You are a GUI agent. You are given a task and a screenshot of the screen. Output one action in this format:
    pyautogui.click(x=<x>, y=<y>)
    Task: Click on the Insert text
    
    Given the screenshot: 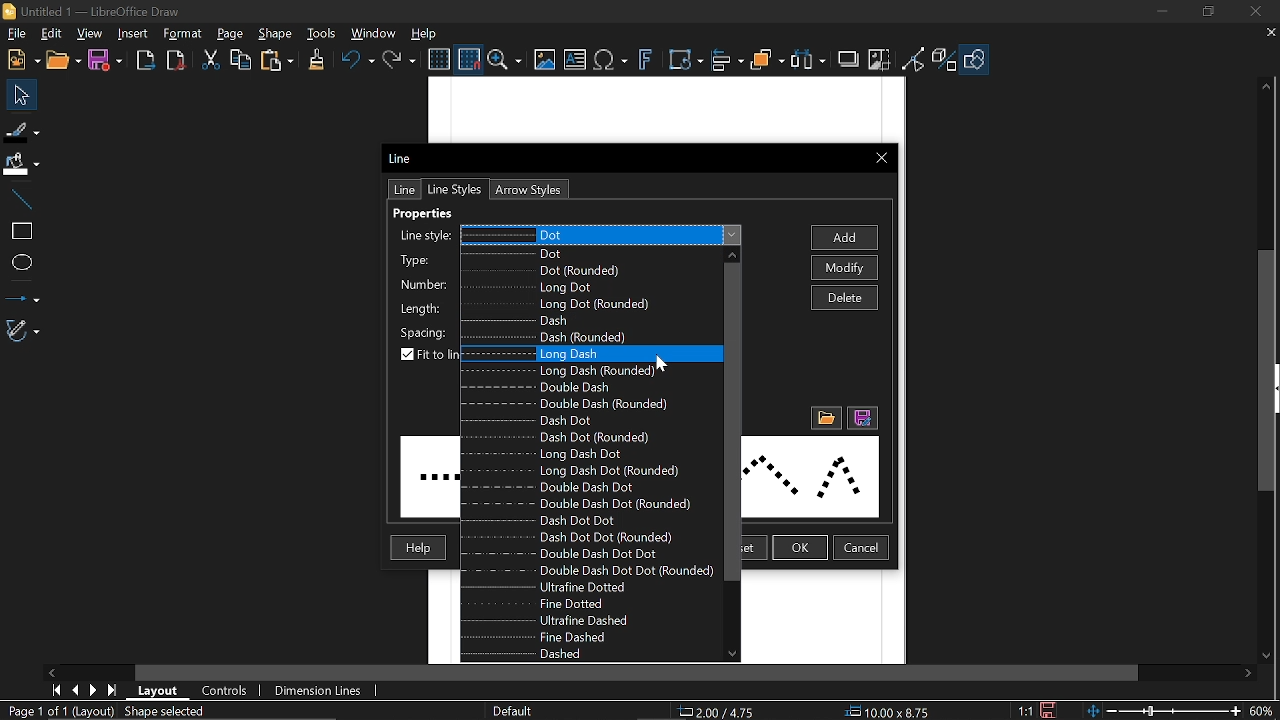 What is the action you would take?
    pyautogui.click(x=612, y=61)
    